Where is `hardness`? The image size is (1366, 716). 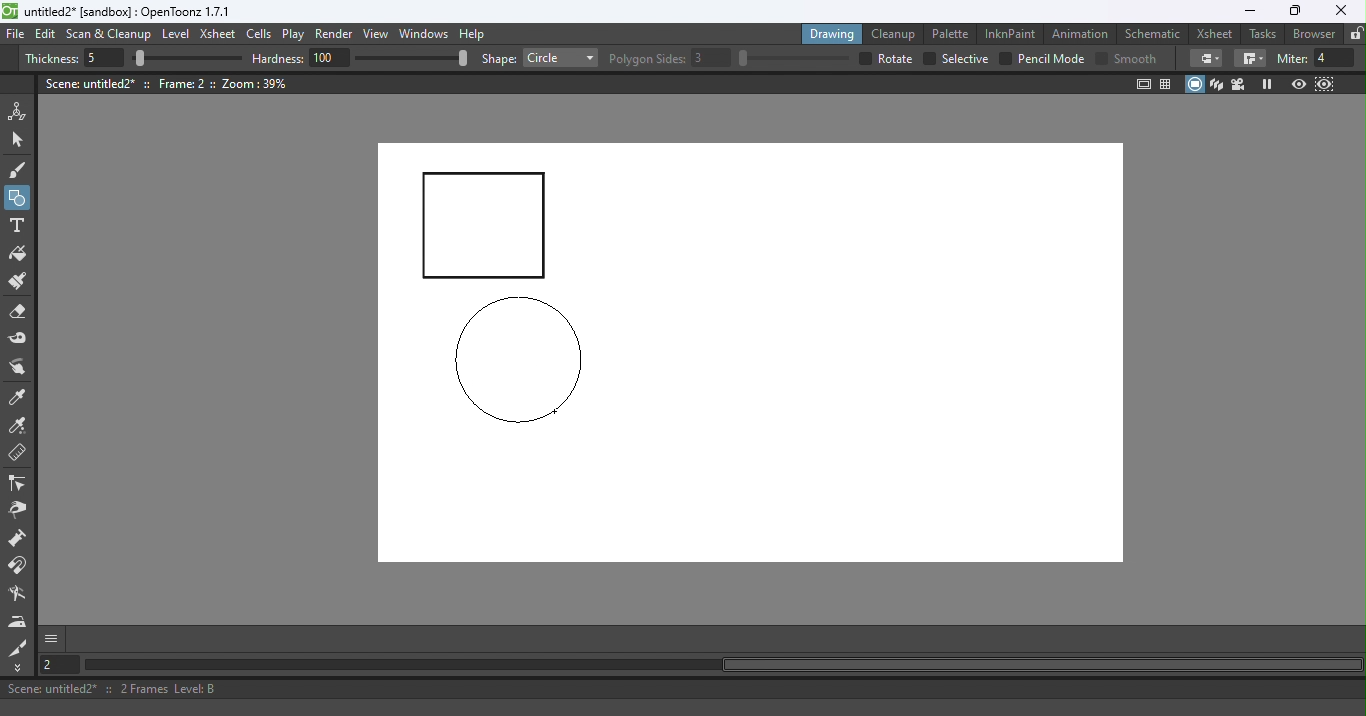
hardness is located at coordinates (280, 58).